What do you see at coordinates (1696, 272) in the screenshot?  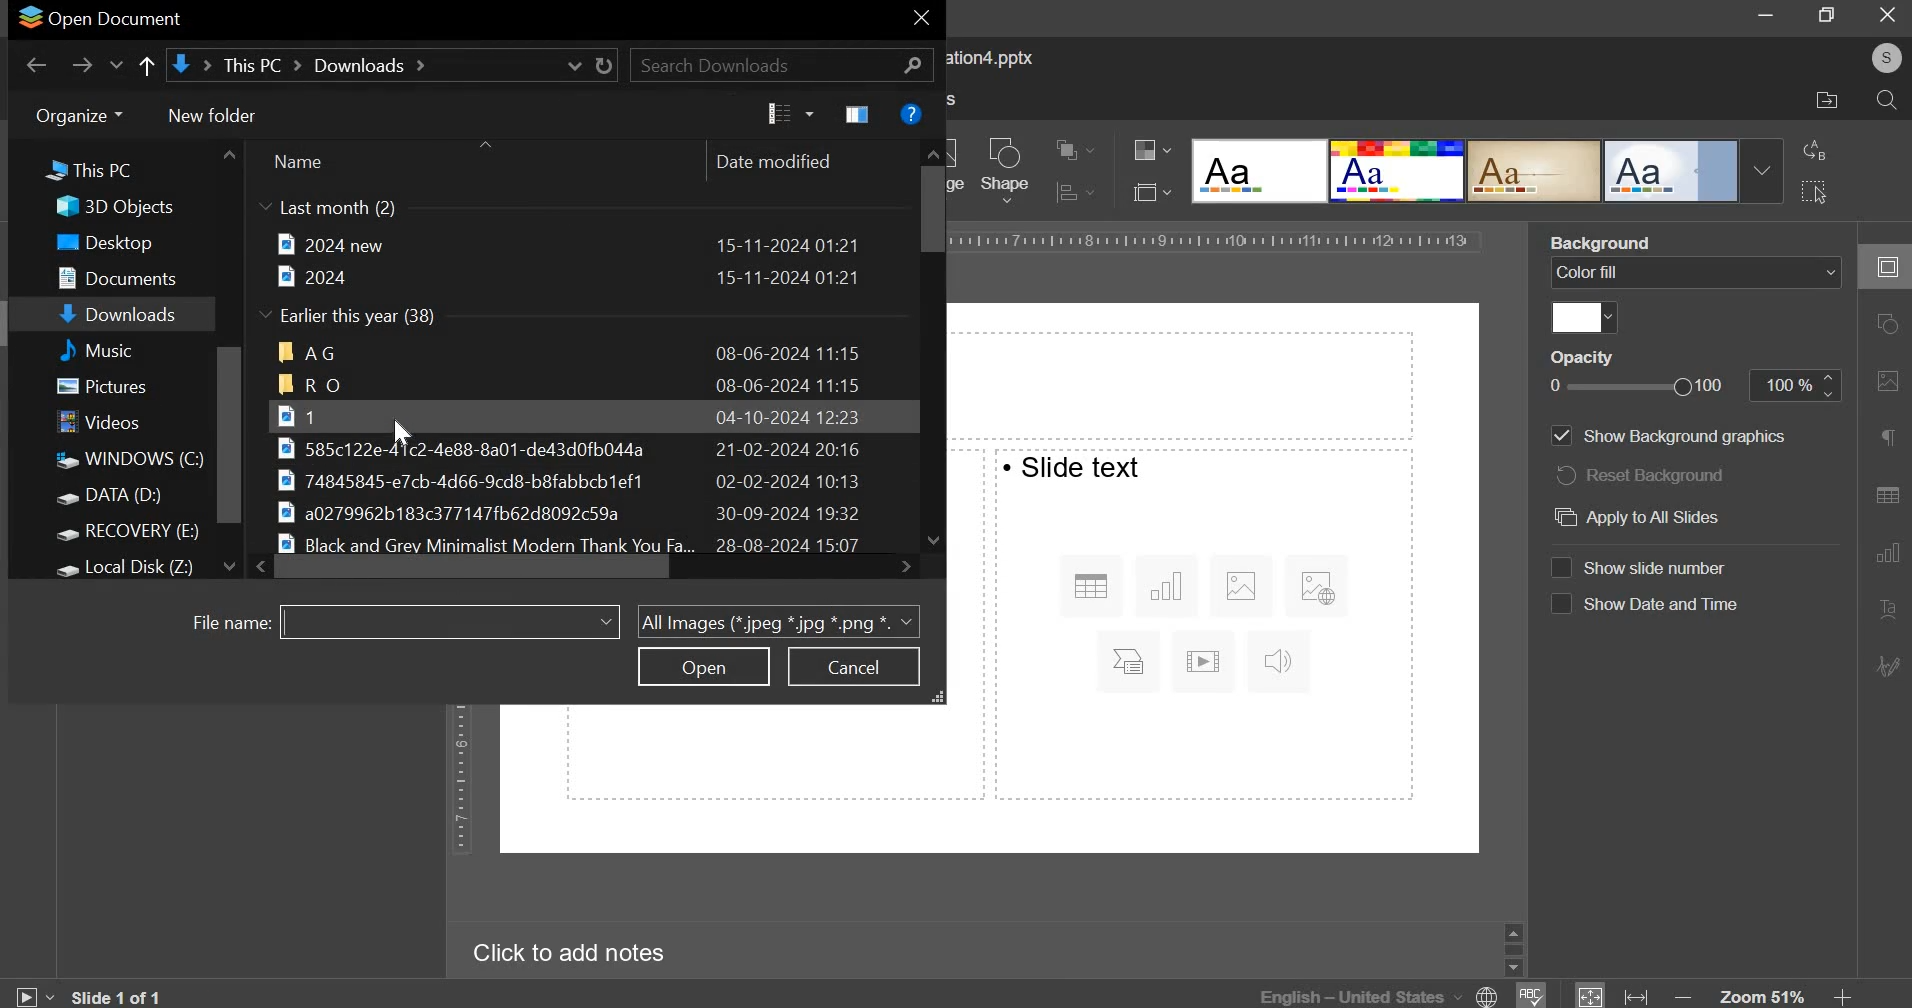 I see `background fill` at bounding box center [1696, 272].